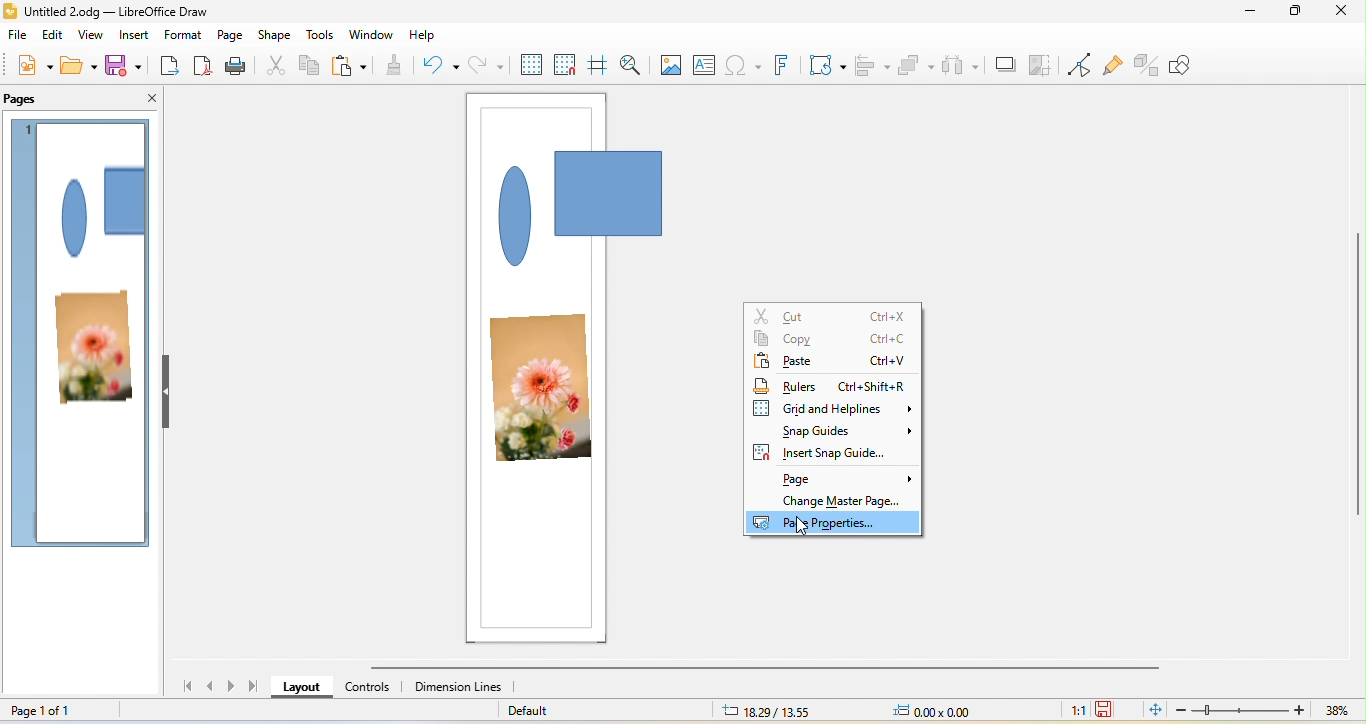 This screenshot has width=1366, height=724. Describe the element at coordinates (583, 210) in the screenshot. I see `shape` at that location.